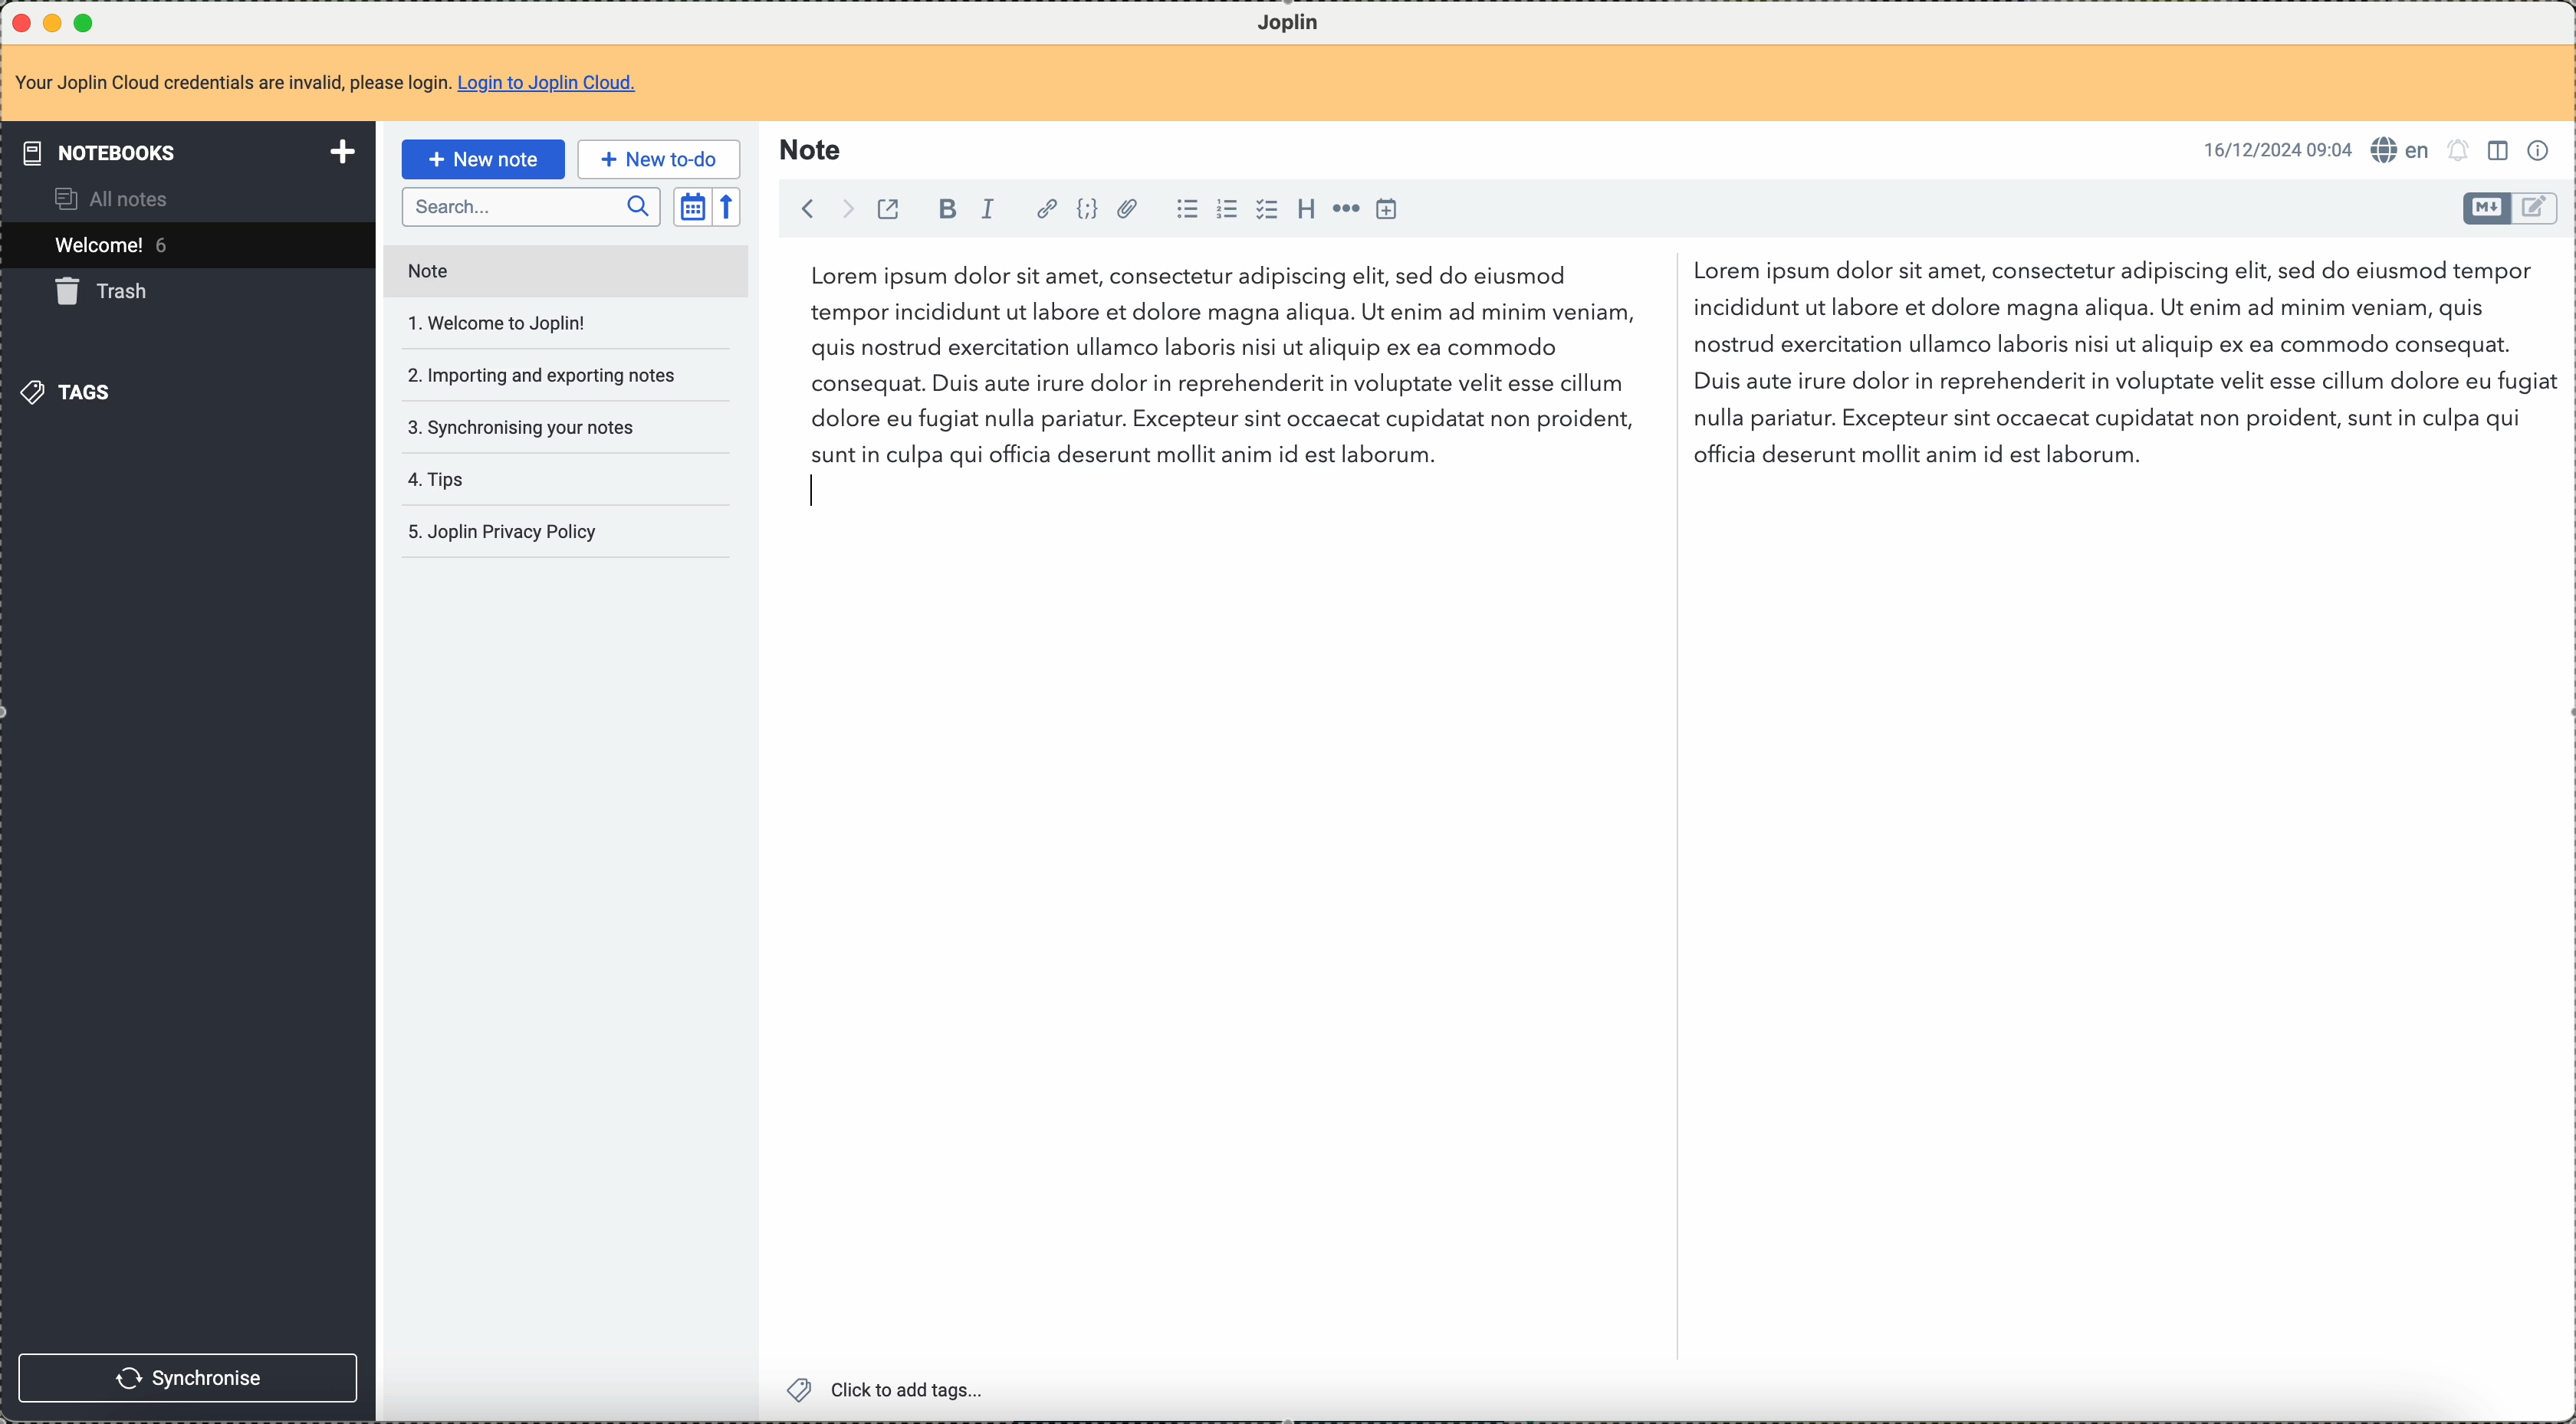  Describe the element at coordinates (1206, 371) in the screenshot. I see `Lorem ipsum dolor sit amet, consectetur...` at that location.